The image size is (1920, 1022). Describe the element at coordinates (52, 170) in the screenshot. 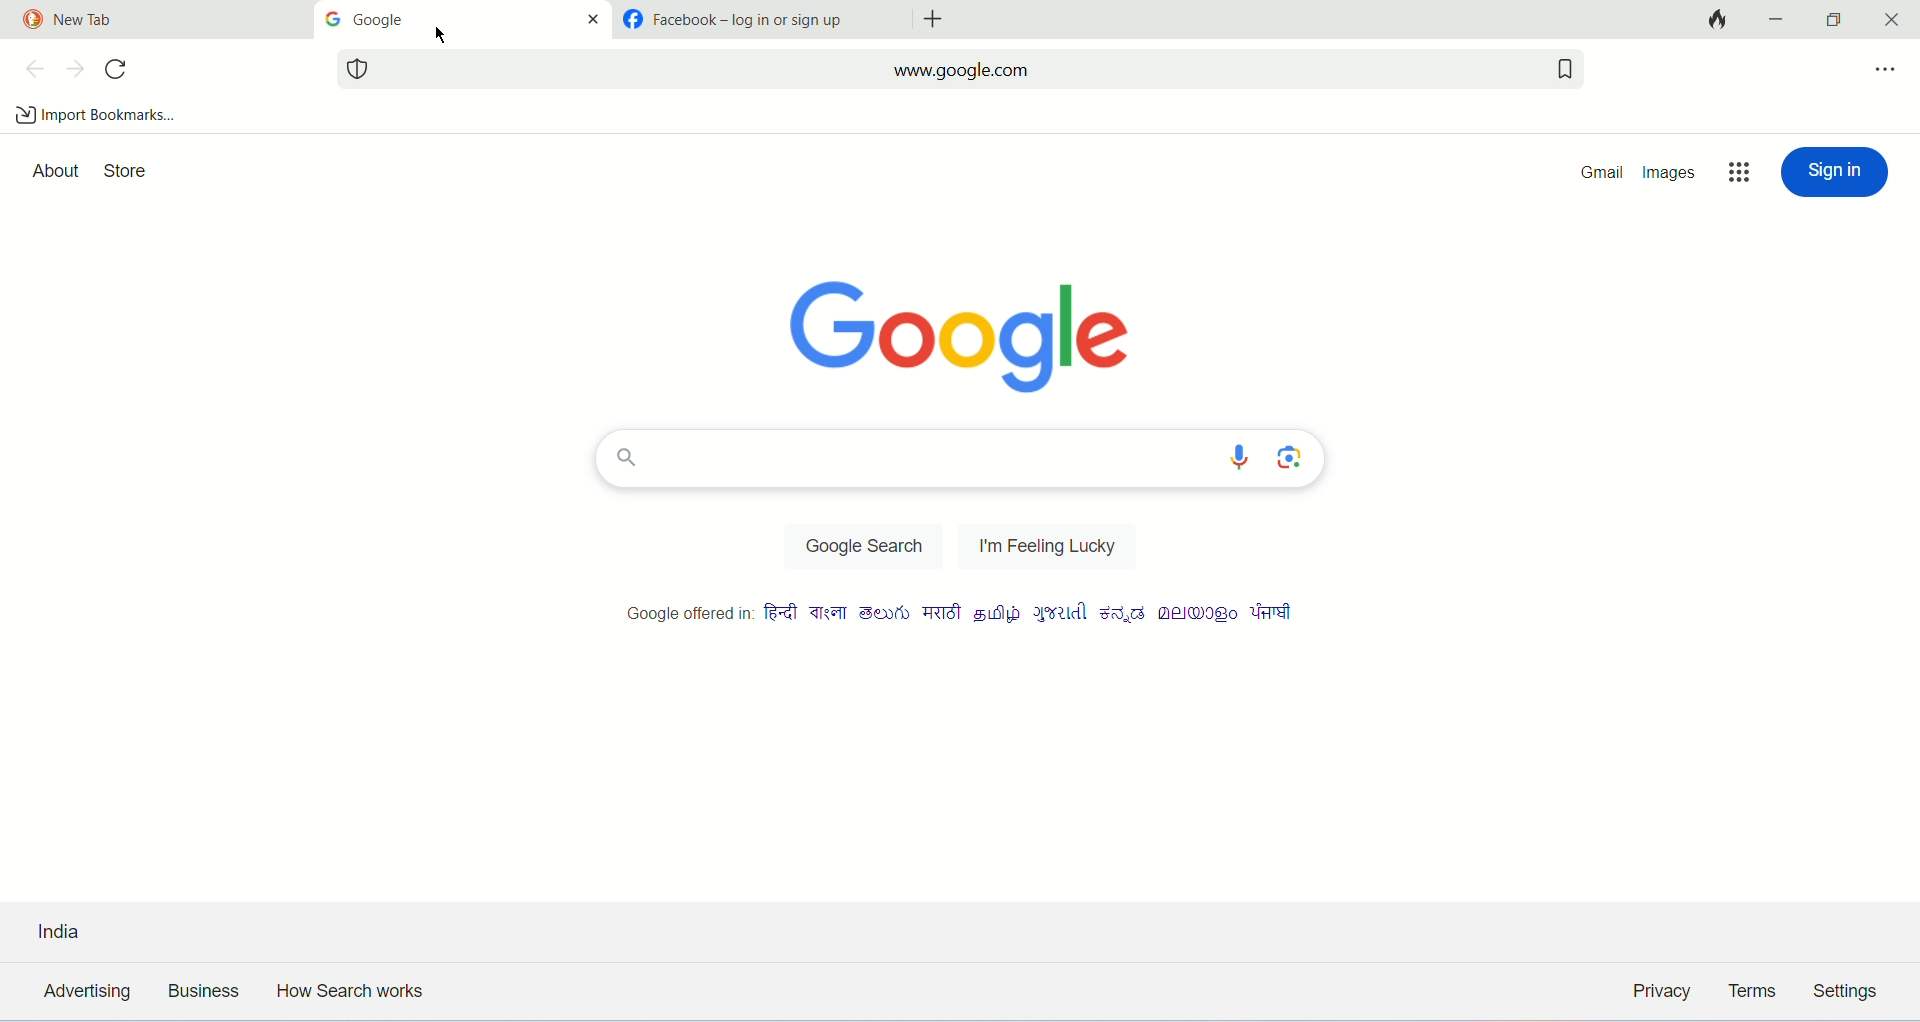

I see `about` at that location.